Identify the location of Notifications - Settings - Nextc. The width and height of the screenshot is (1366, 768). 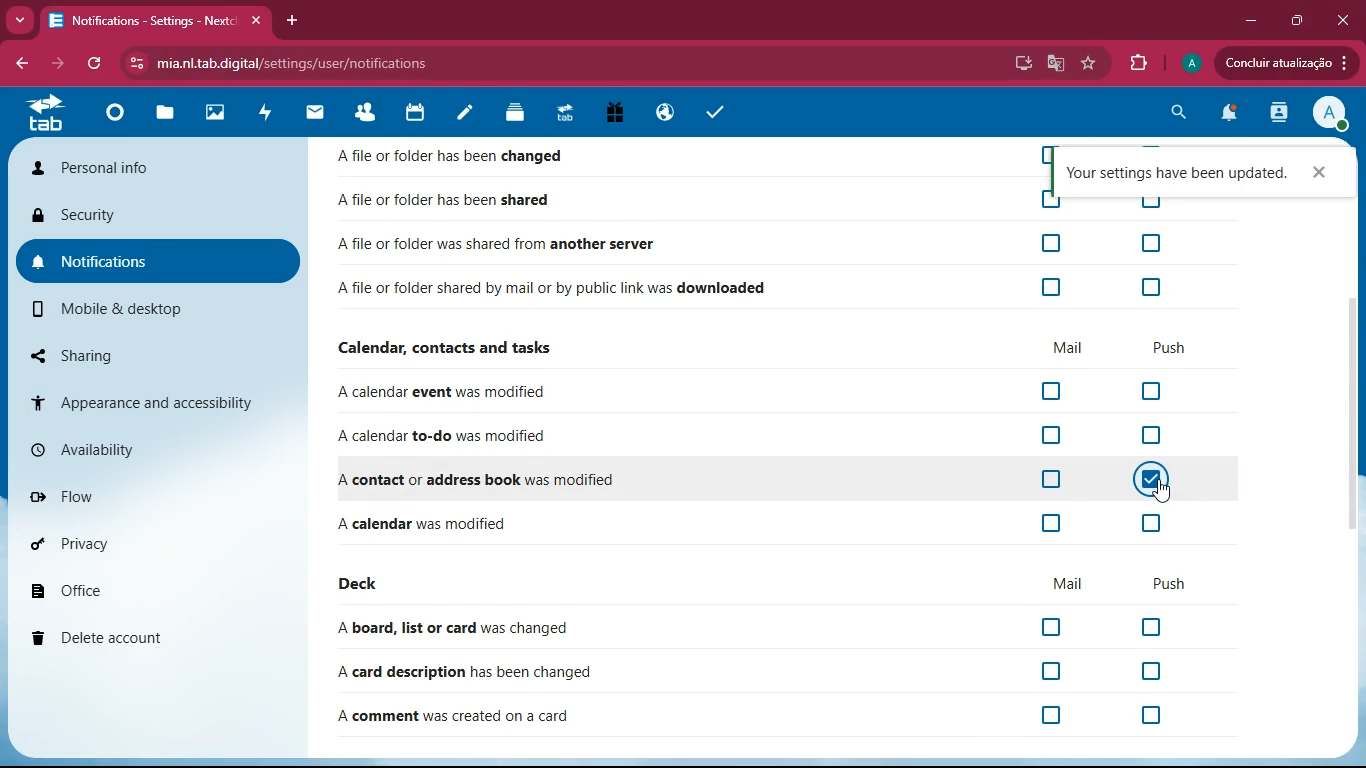
(158, 22).